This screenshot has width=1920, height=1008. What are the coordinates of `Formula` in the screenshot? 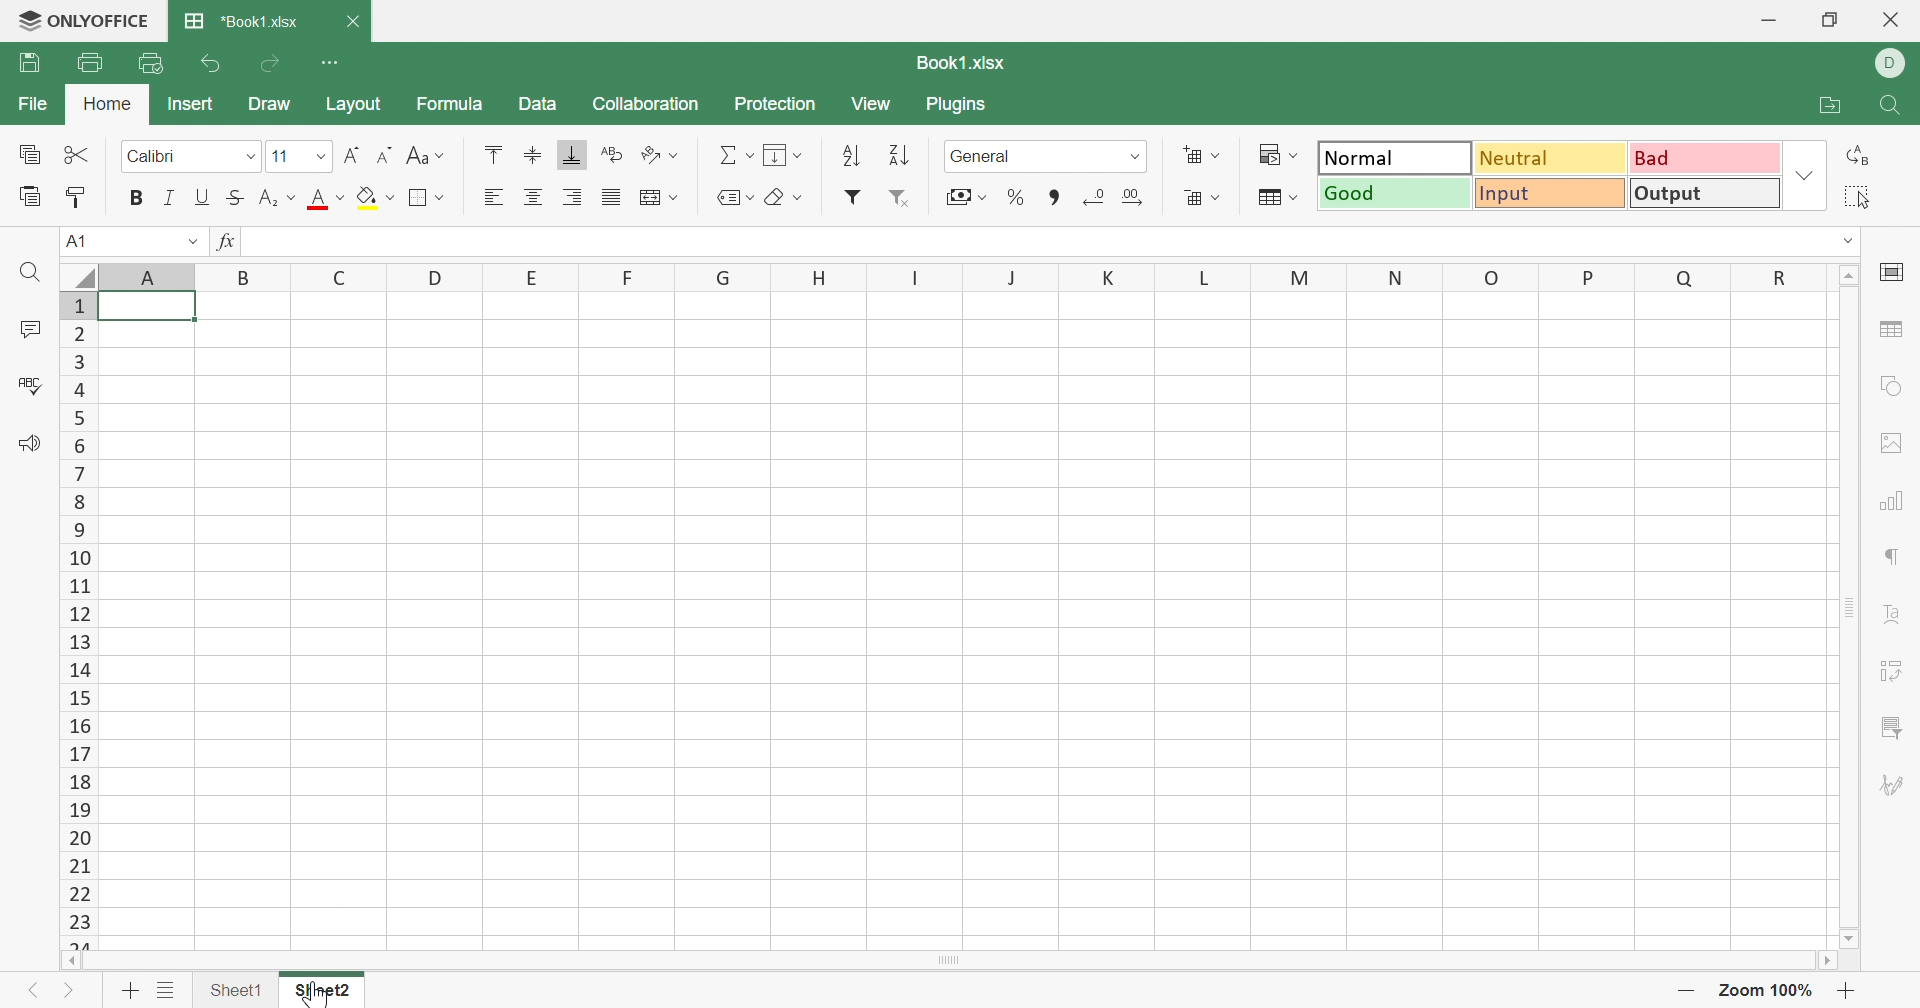 It's located at (453, 103).